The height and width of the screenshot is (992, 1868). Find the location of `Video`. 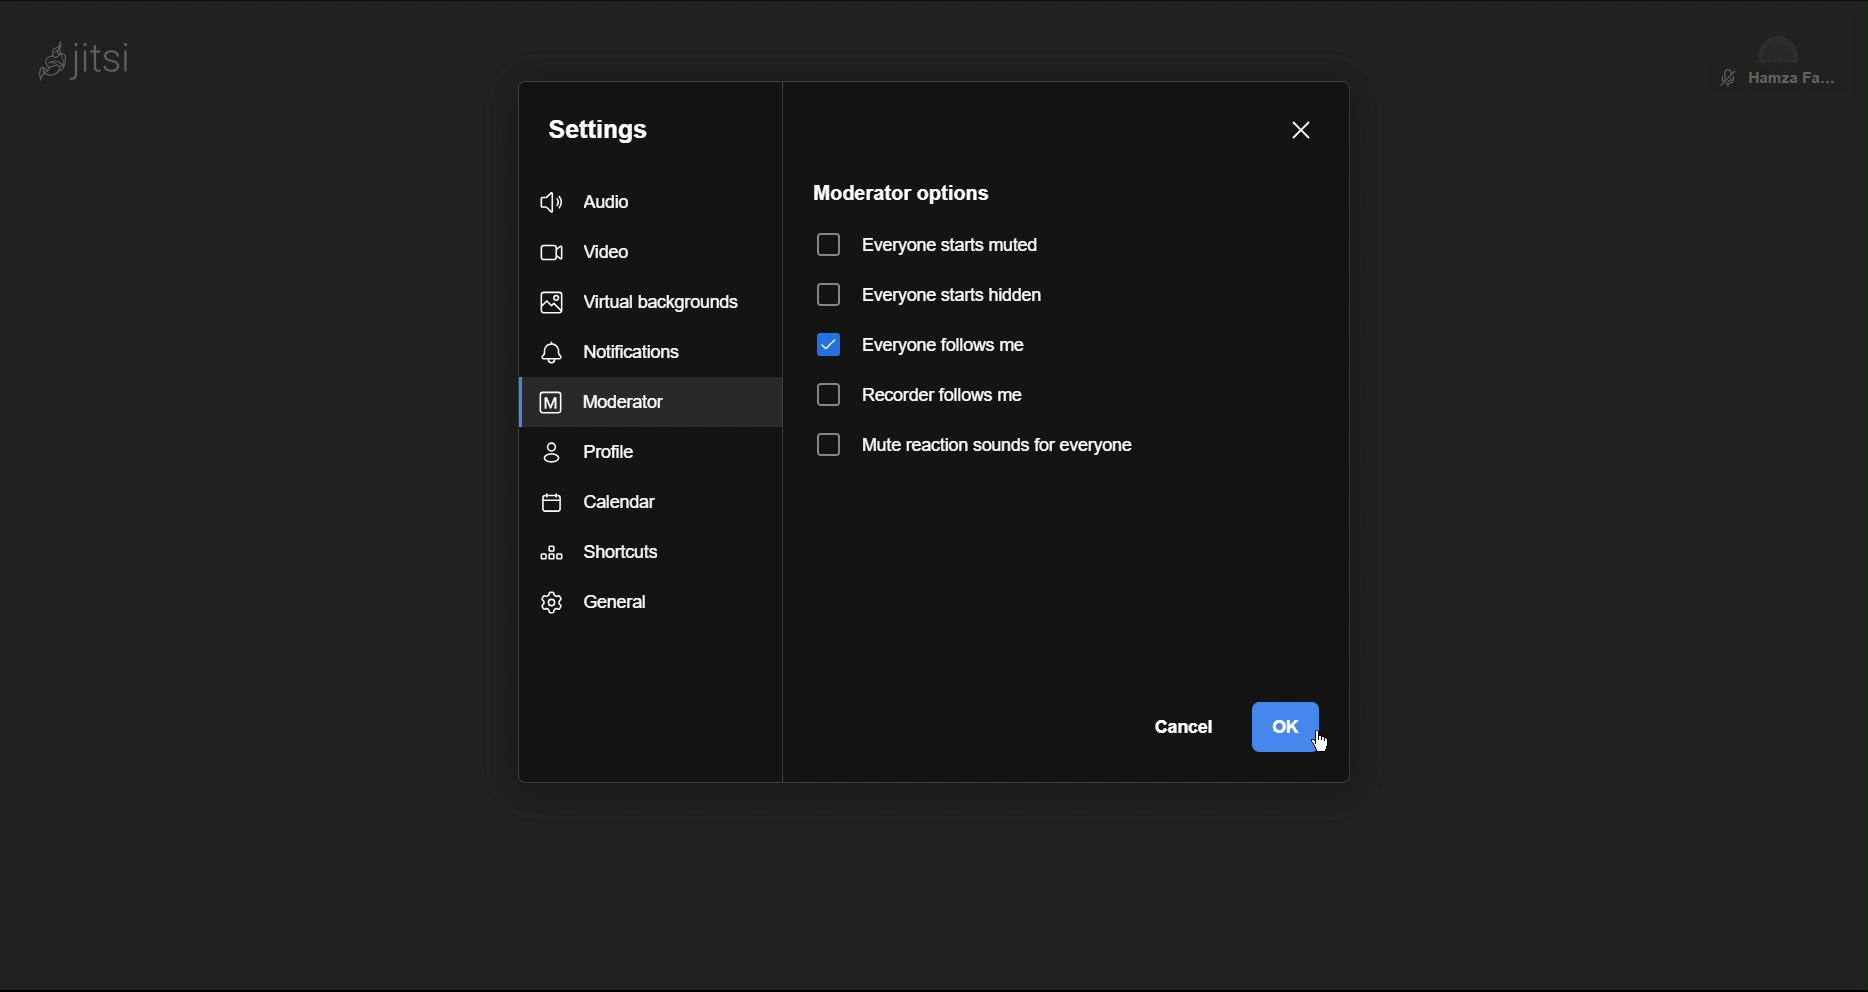

Video is located at coordinates (597, 252).